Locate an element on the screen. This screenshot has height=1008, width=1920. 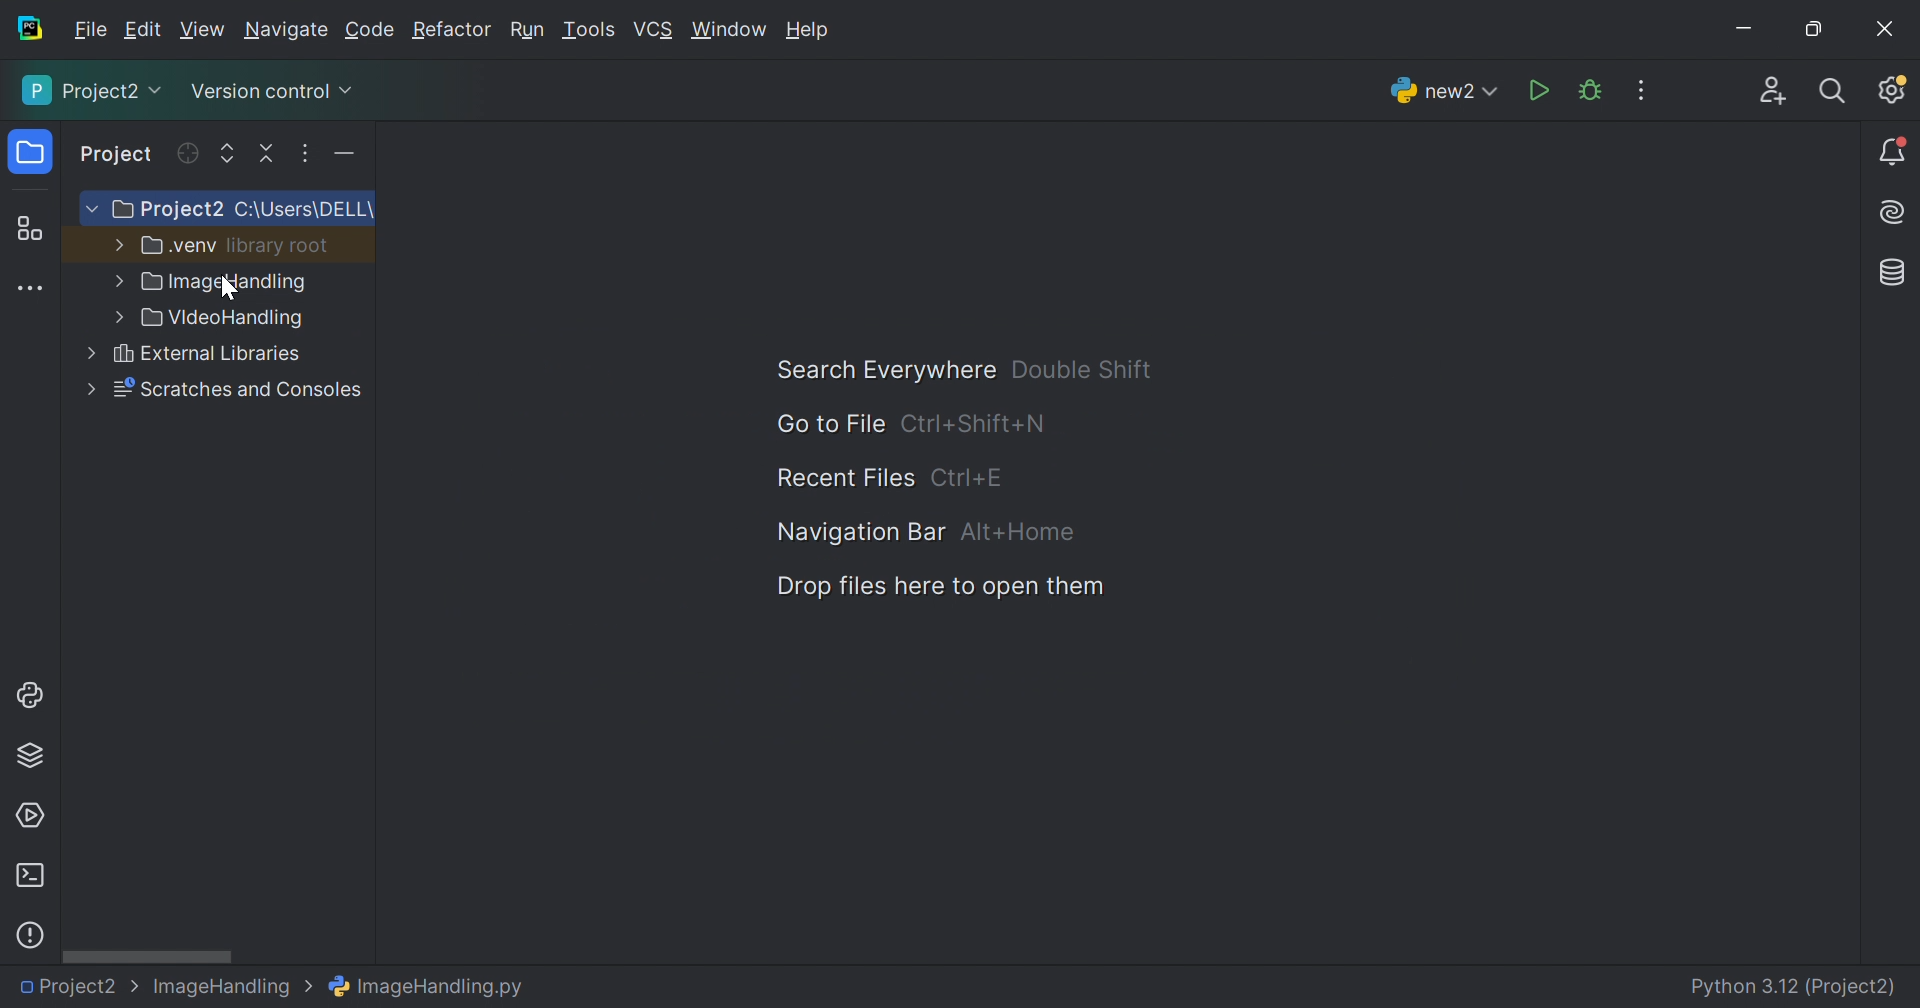
Search everywhere is located at coordinates (1834, 92).